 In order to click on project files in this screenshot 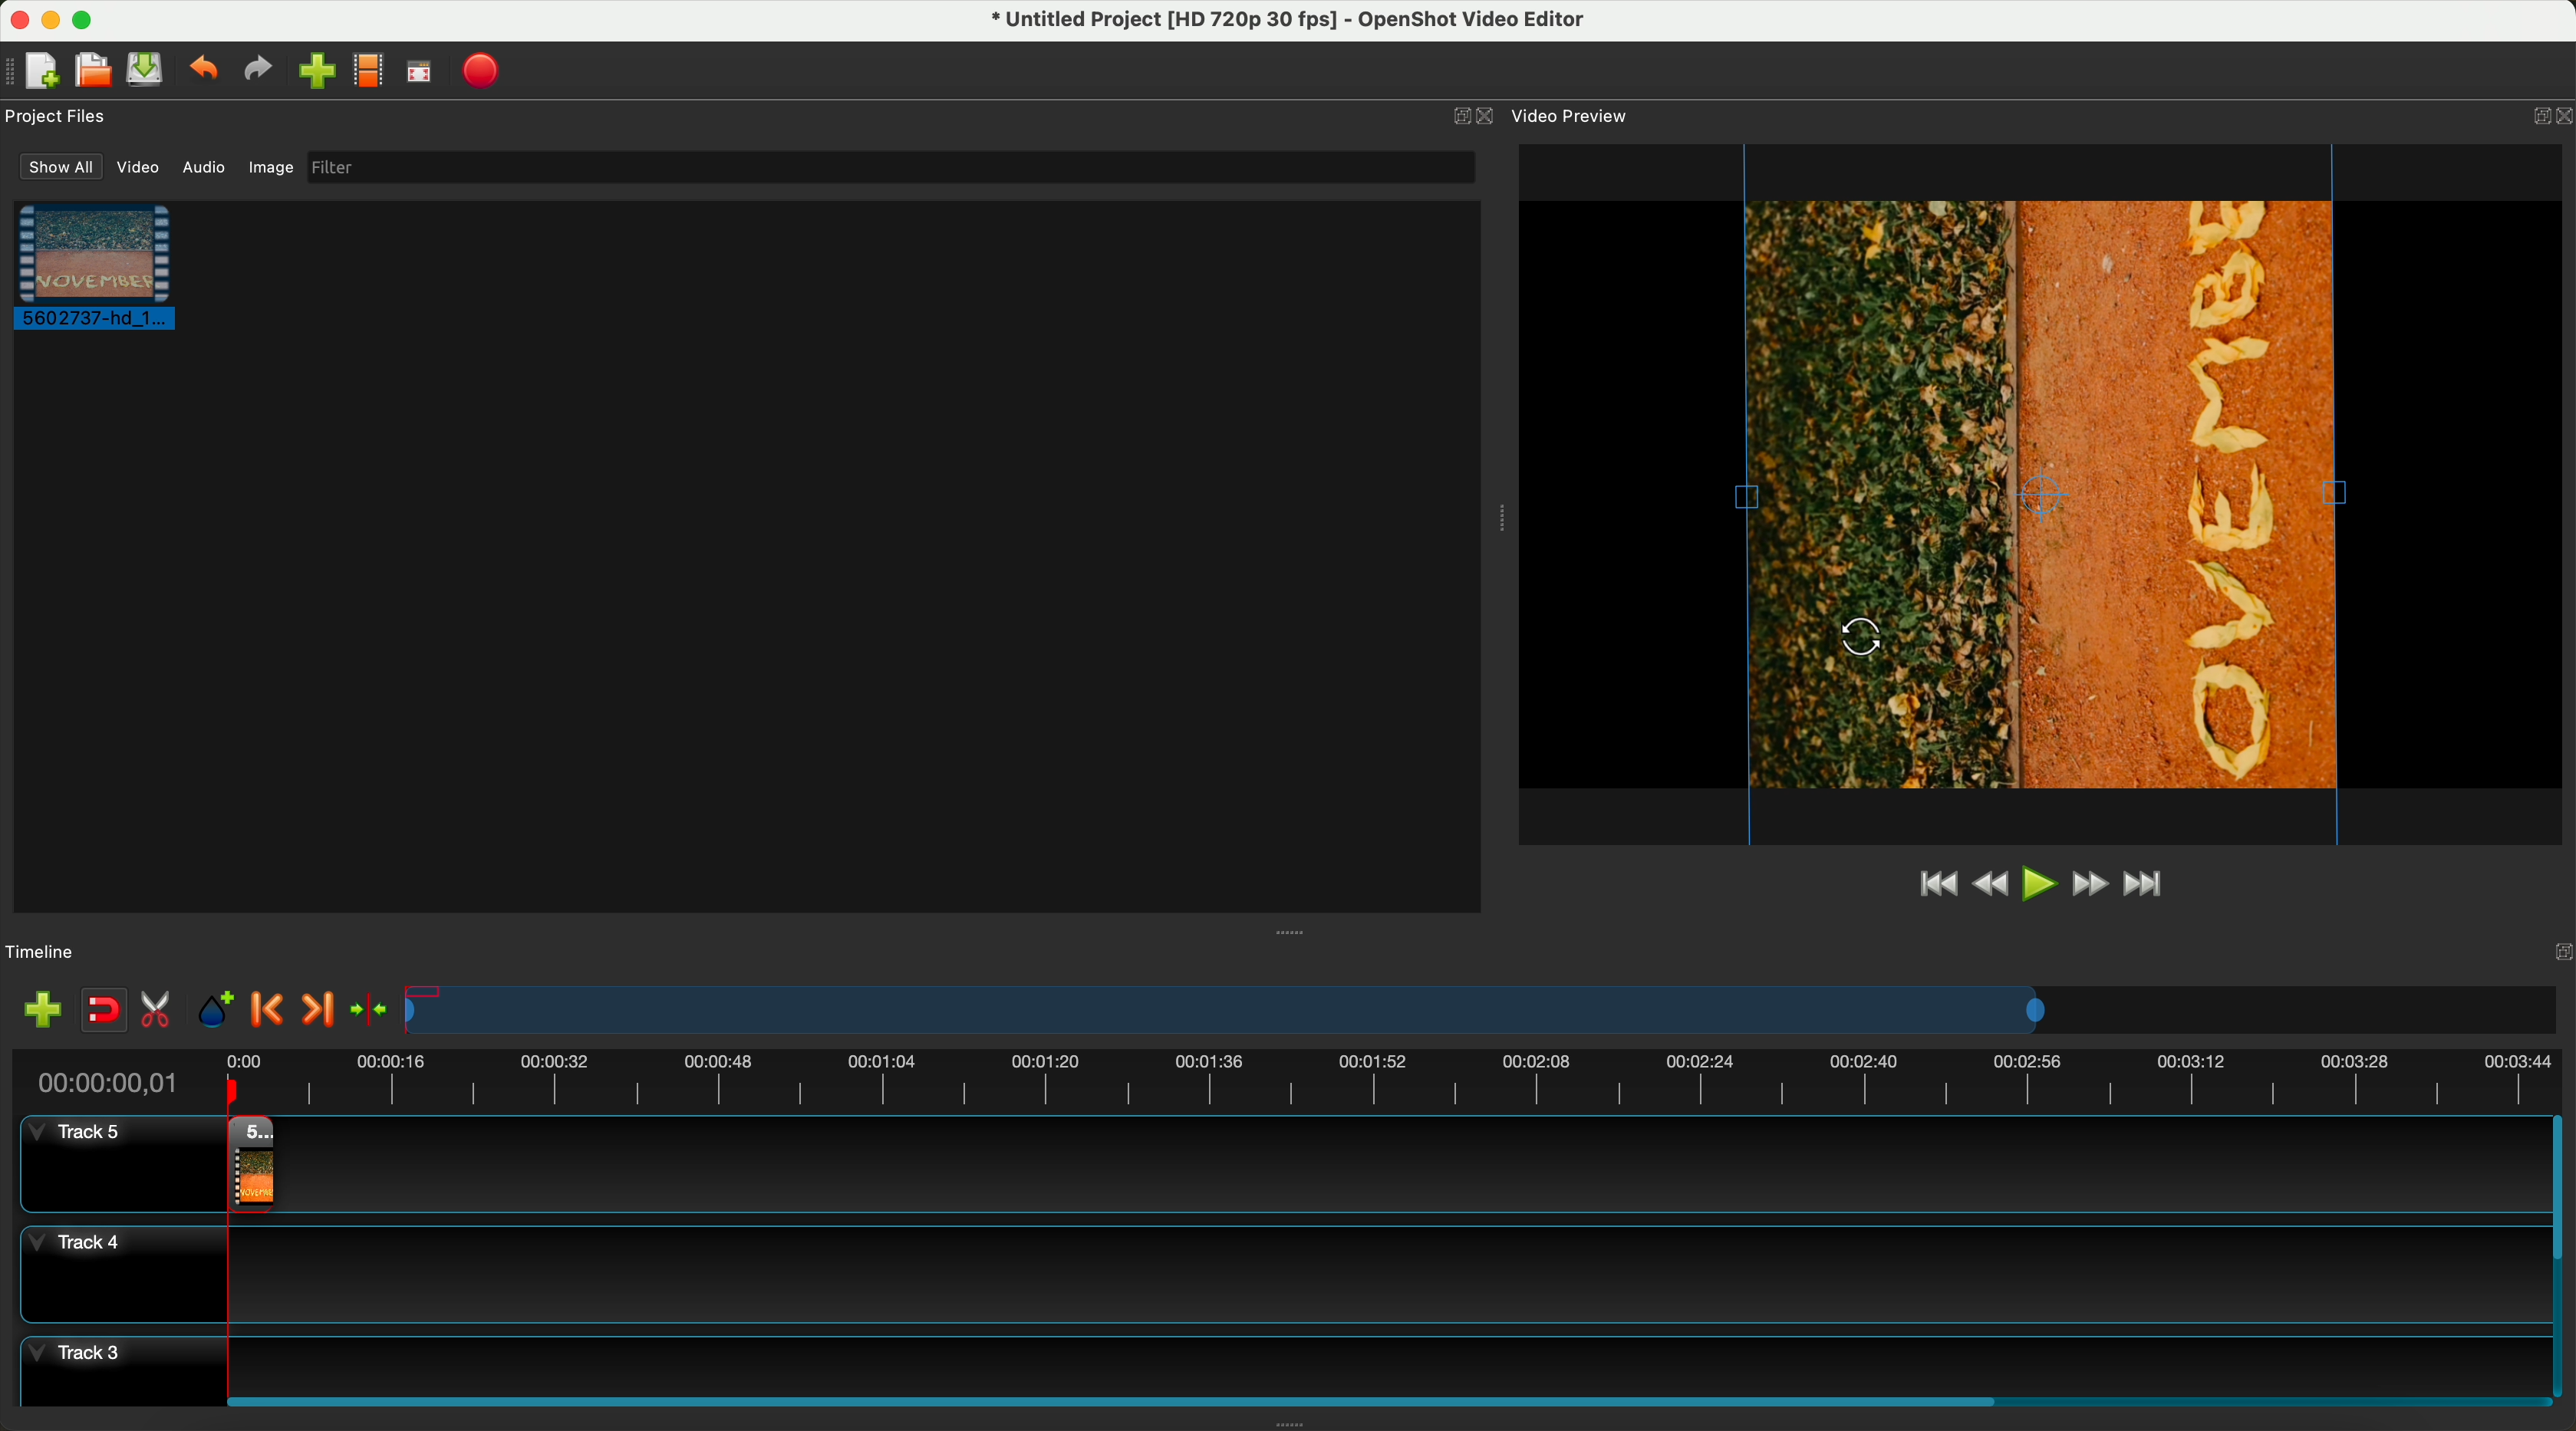, I will do `click(58, 114)`.